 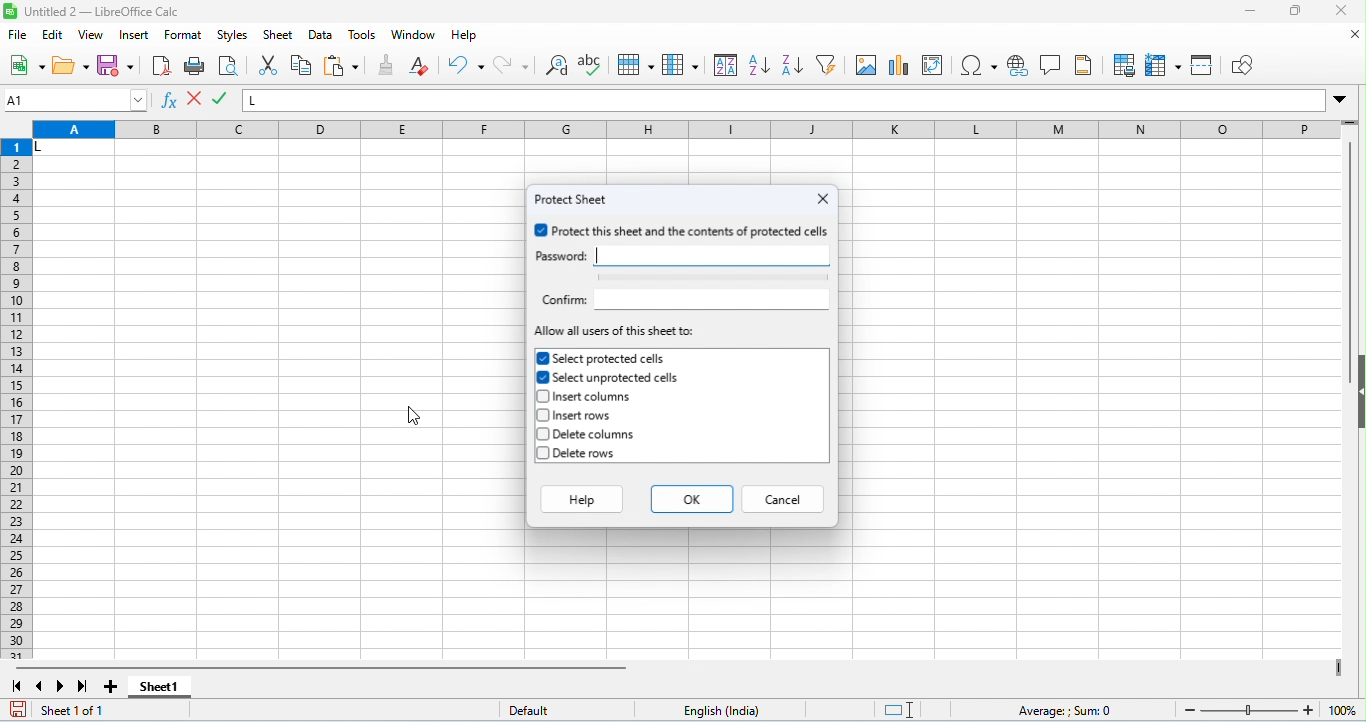 What do you see at coordinates (785, 100) in the screenshot?
I see `formula bar` at bounding box center [785, 100].